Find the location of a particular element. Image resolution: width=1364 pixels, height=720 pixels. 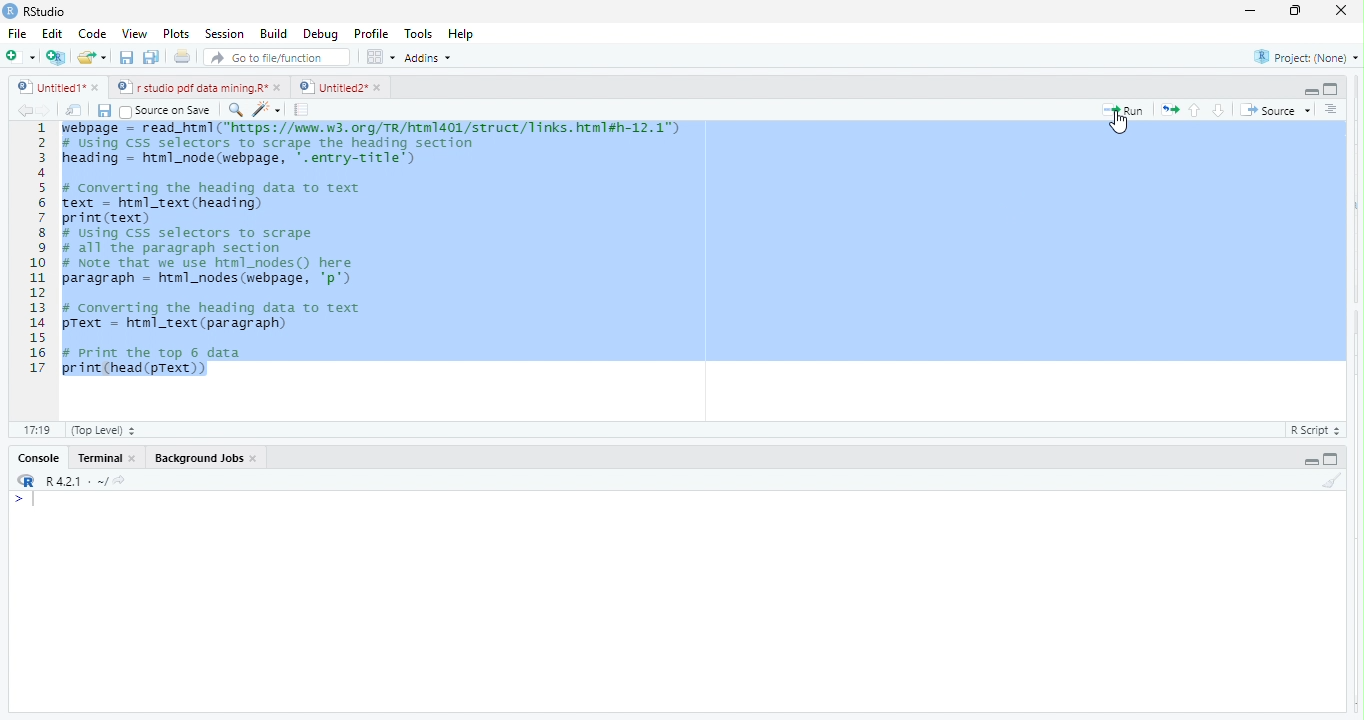

save current document is located at coordinates (126, 58).